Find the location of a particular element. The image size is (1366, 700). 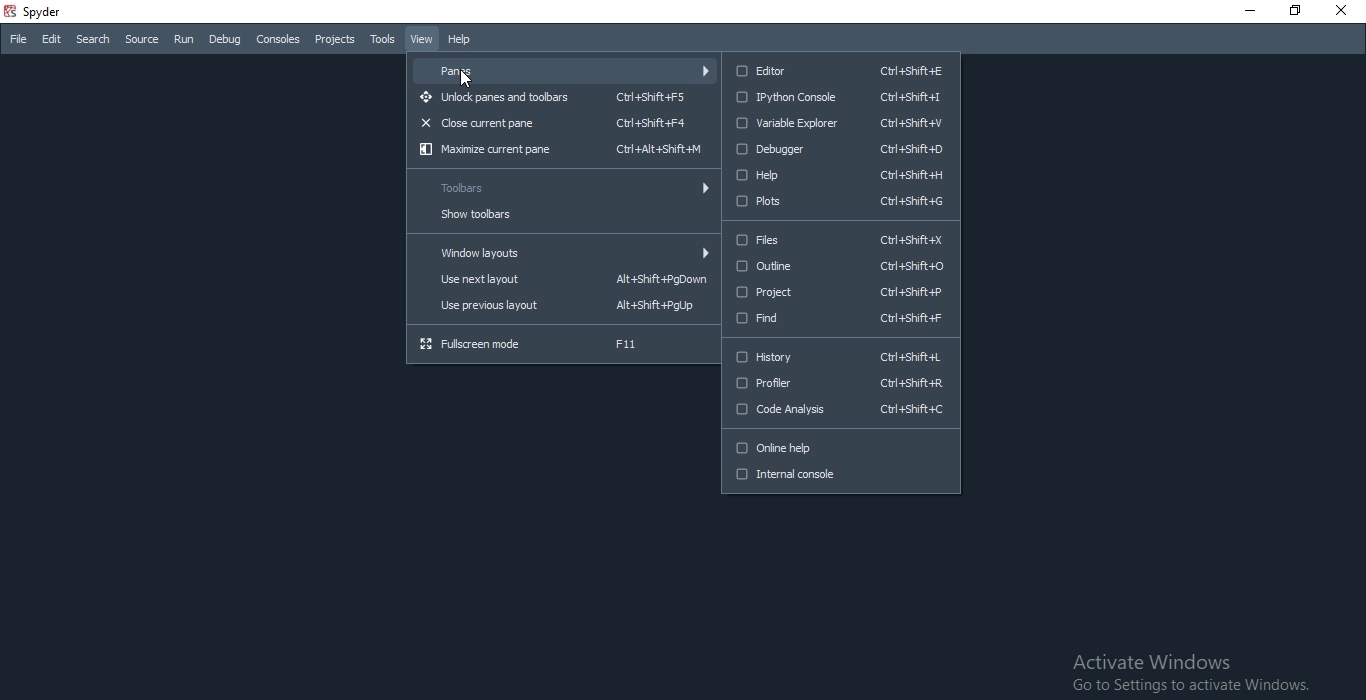

Help is located at coordinates (462, 39).